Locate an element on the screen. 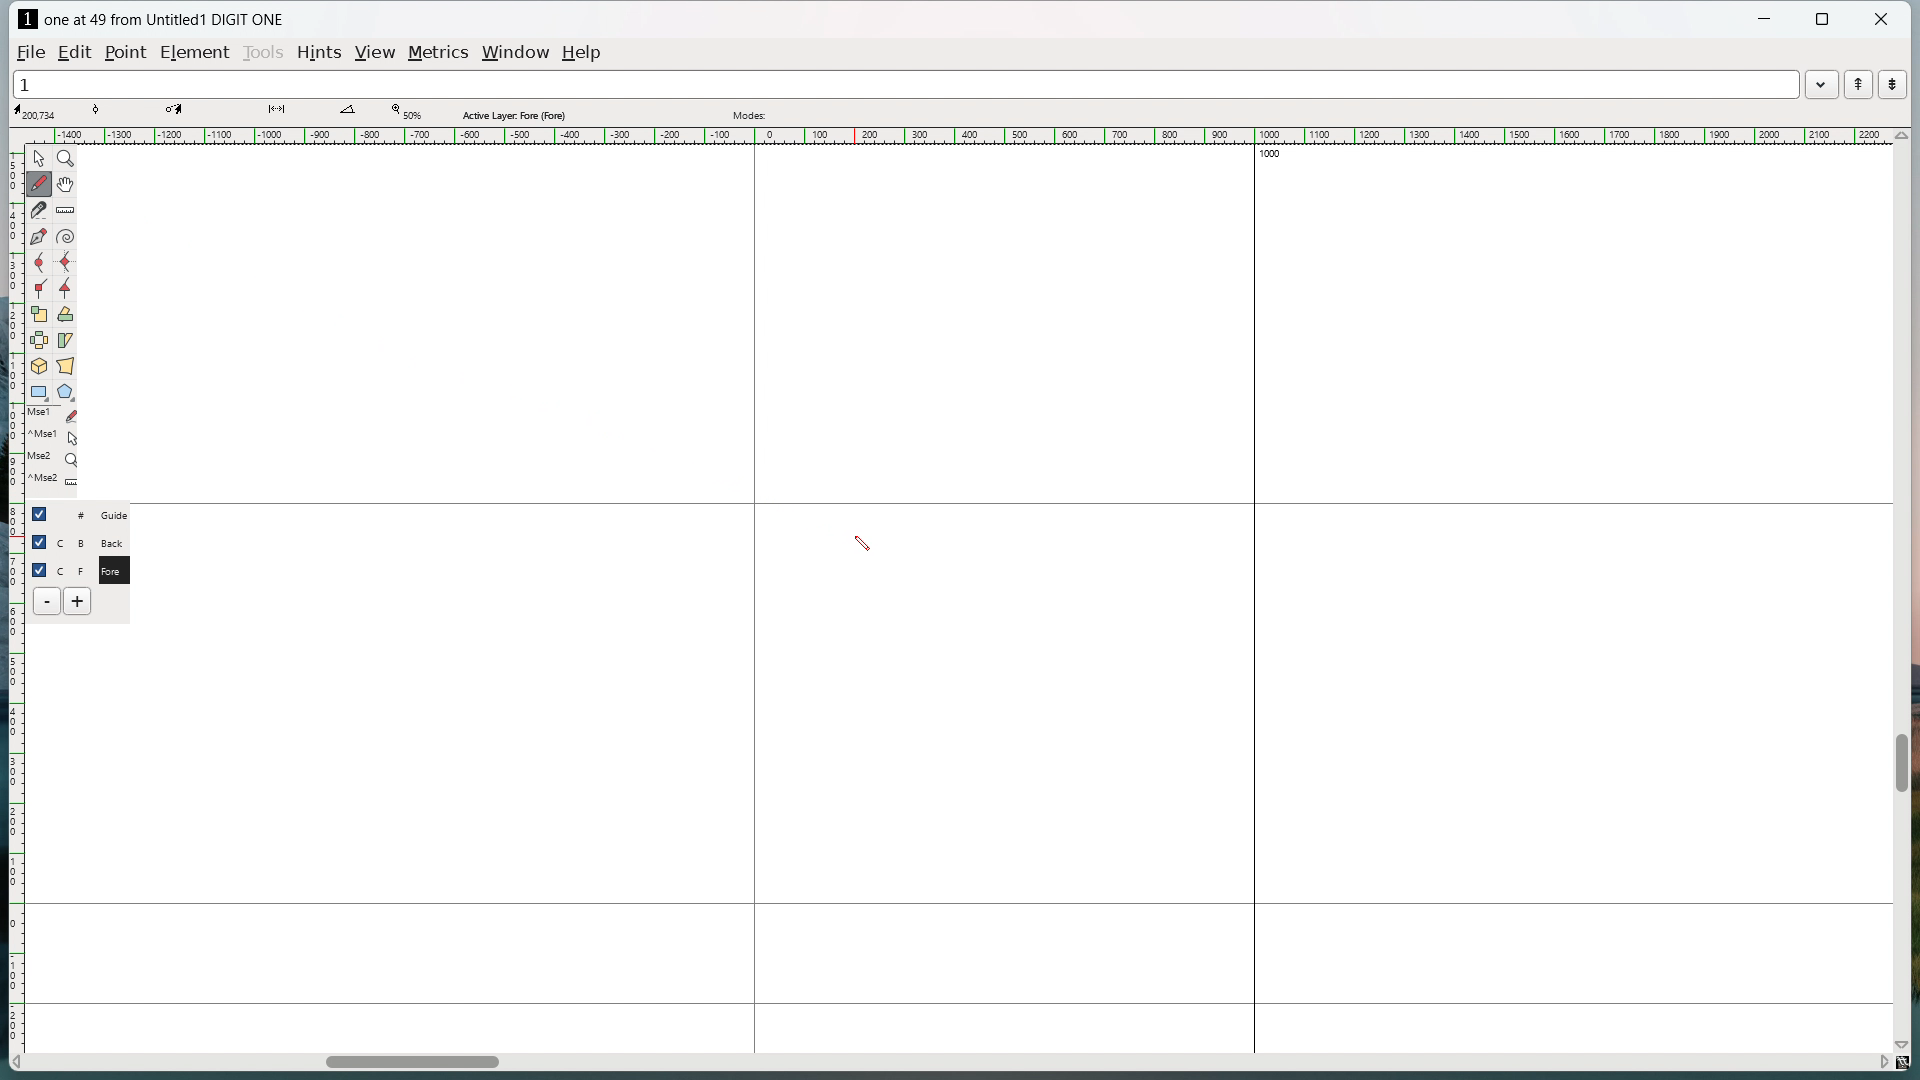 The width and height of the screenshot is (1920, 1080). scroll left is located at coordinates (18, 1063).